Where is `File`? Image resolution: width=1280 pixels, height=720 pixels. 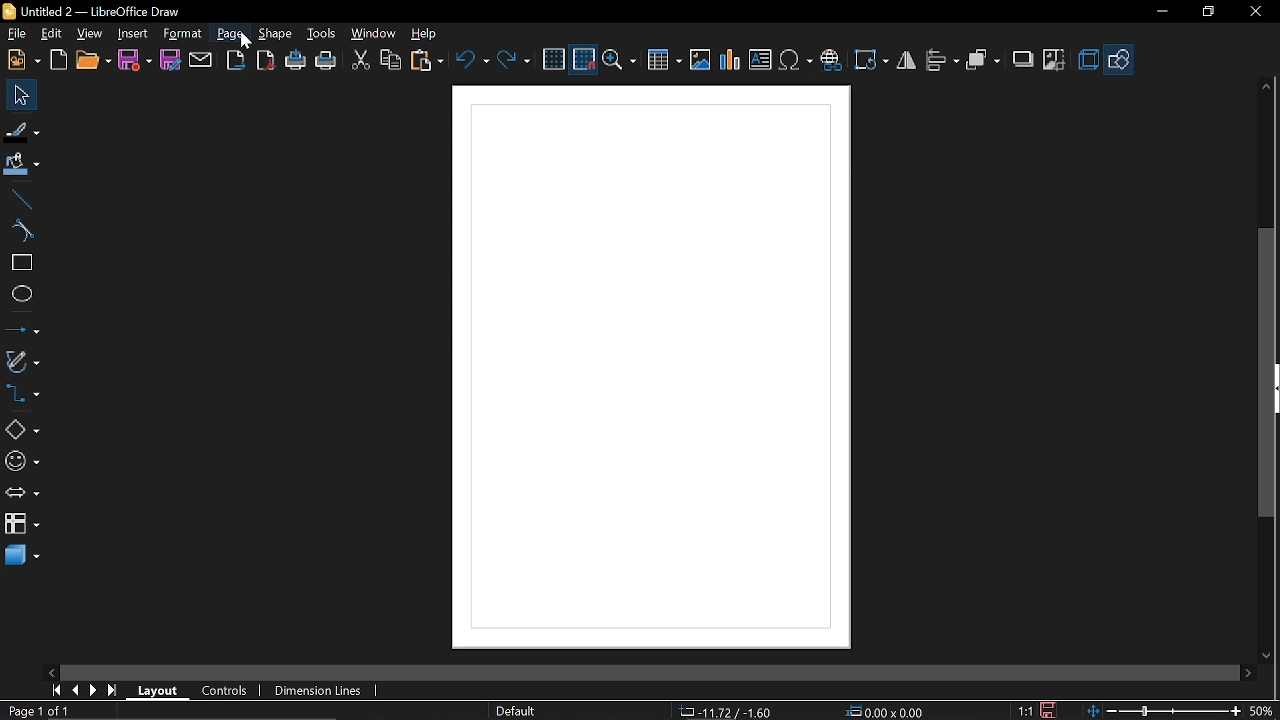 File is located at coordinates (18, 33).